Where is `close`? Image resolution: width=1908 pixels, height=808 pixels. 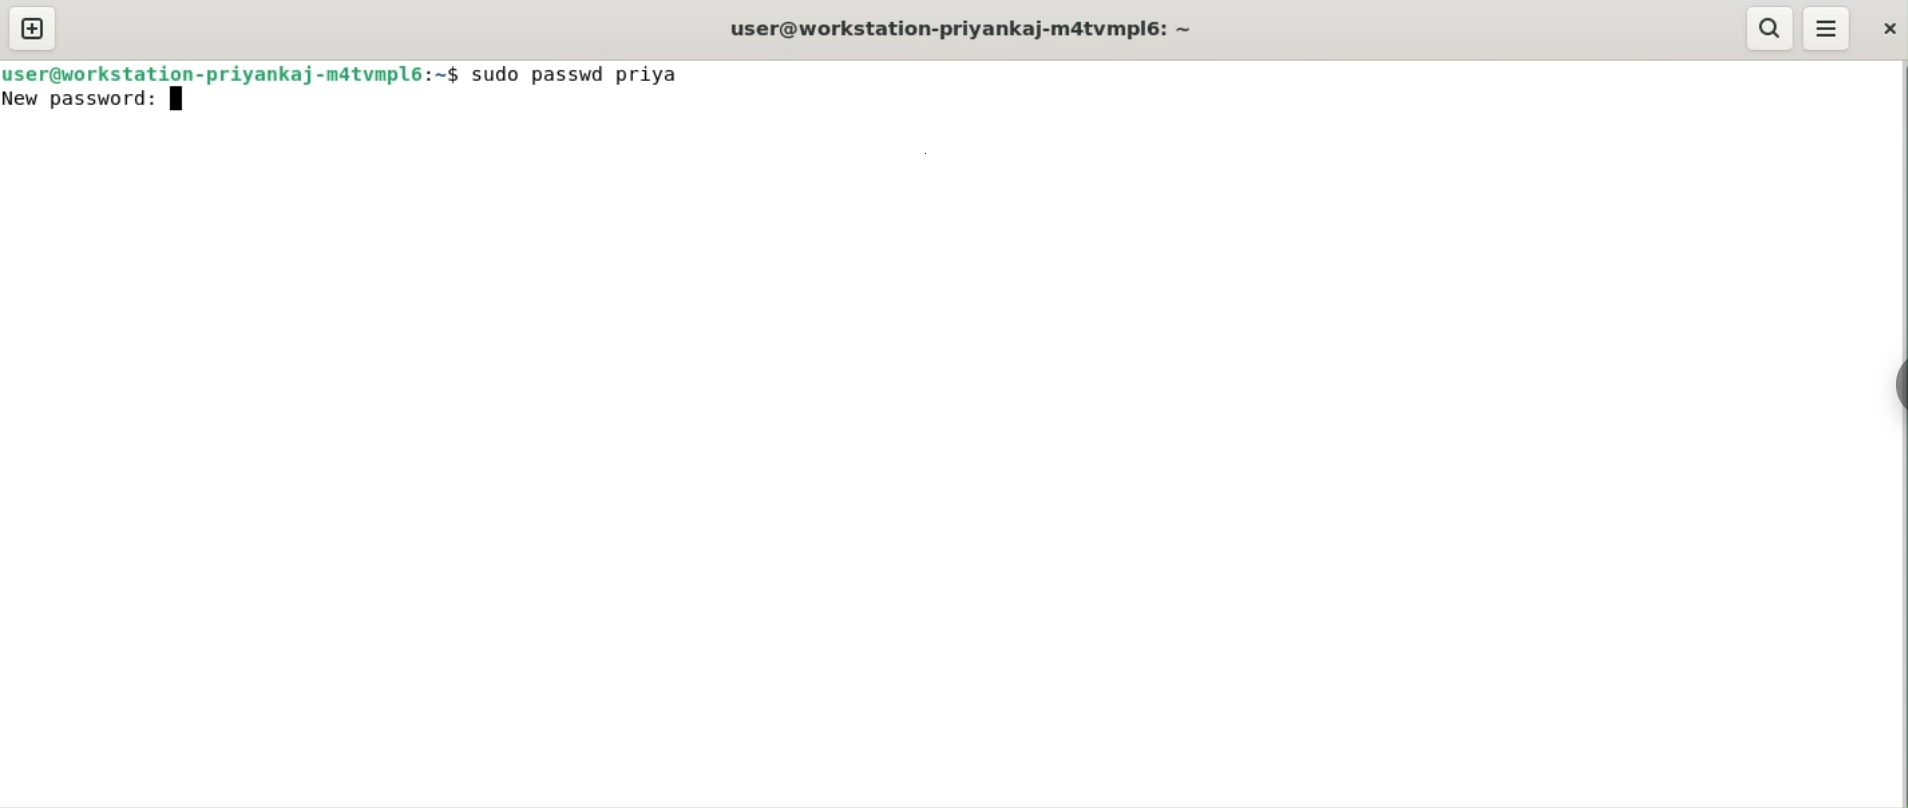
close is located at coordinates (1891, 29).